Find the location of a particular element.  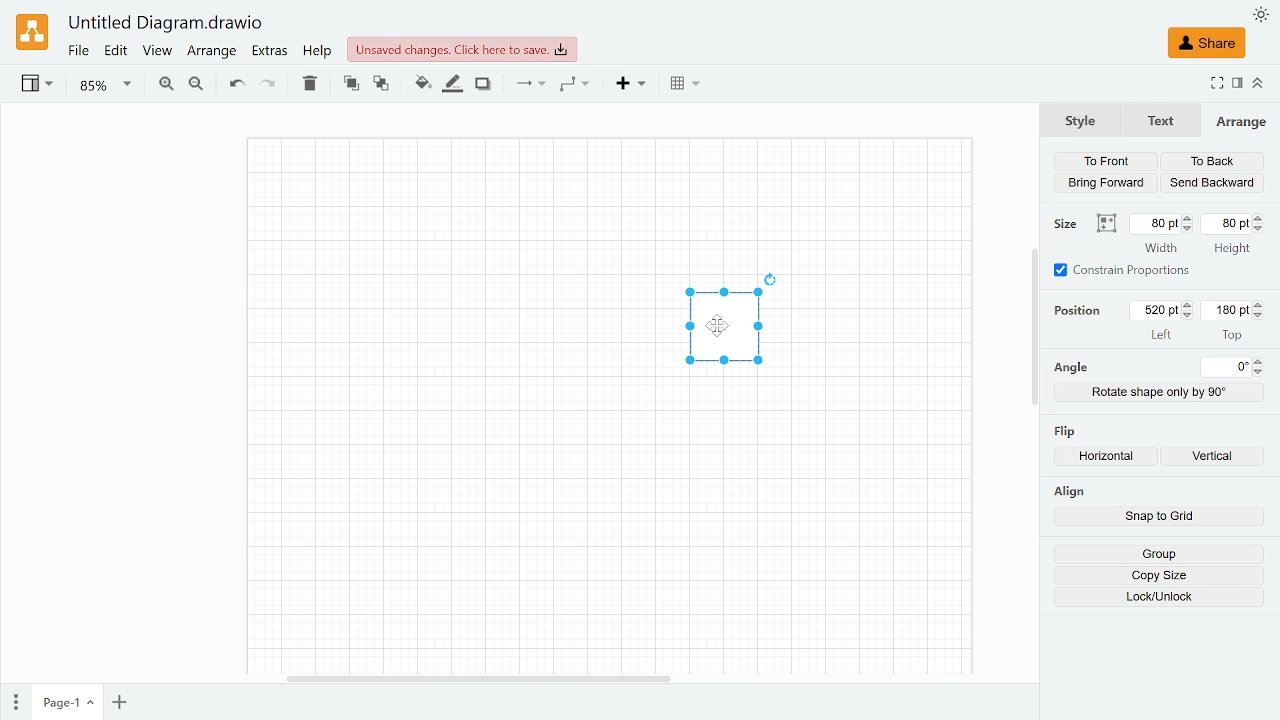

Lock/Unlock is located at coordinates (1160, 597).